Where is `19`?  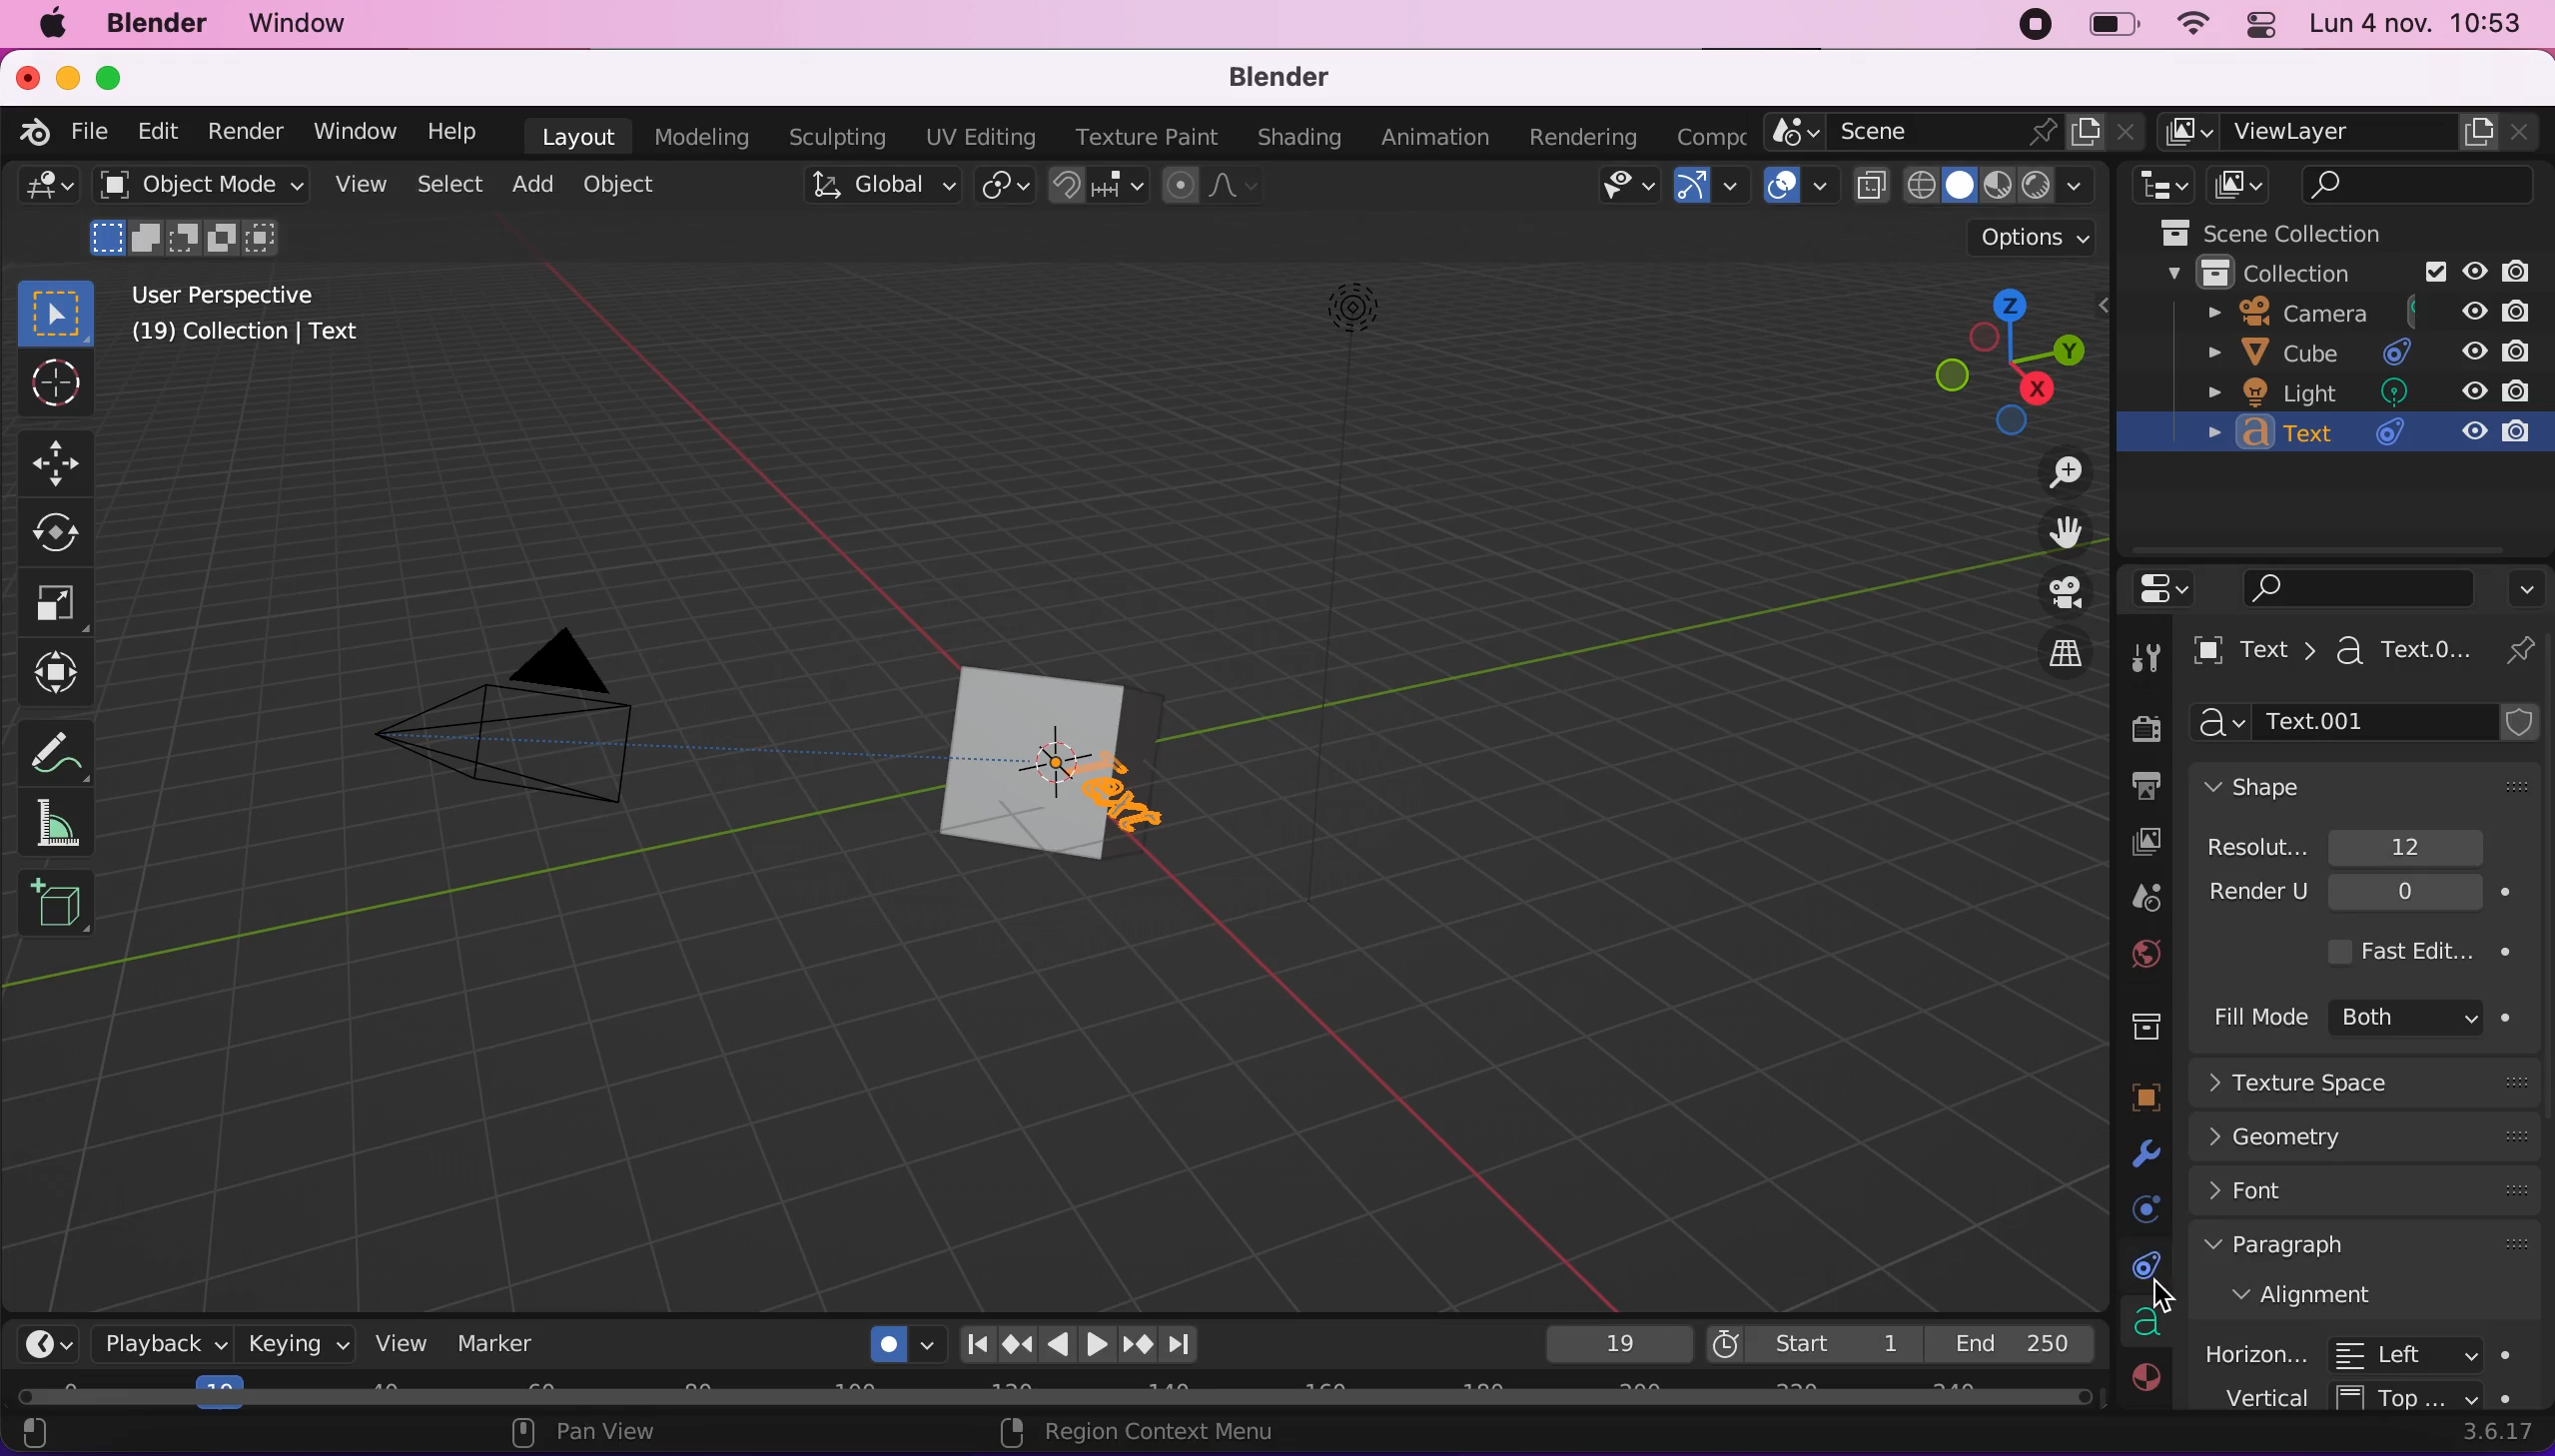 19 is located at coordinates (1612, 1344).